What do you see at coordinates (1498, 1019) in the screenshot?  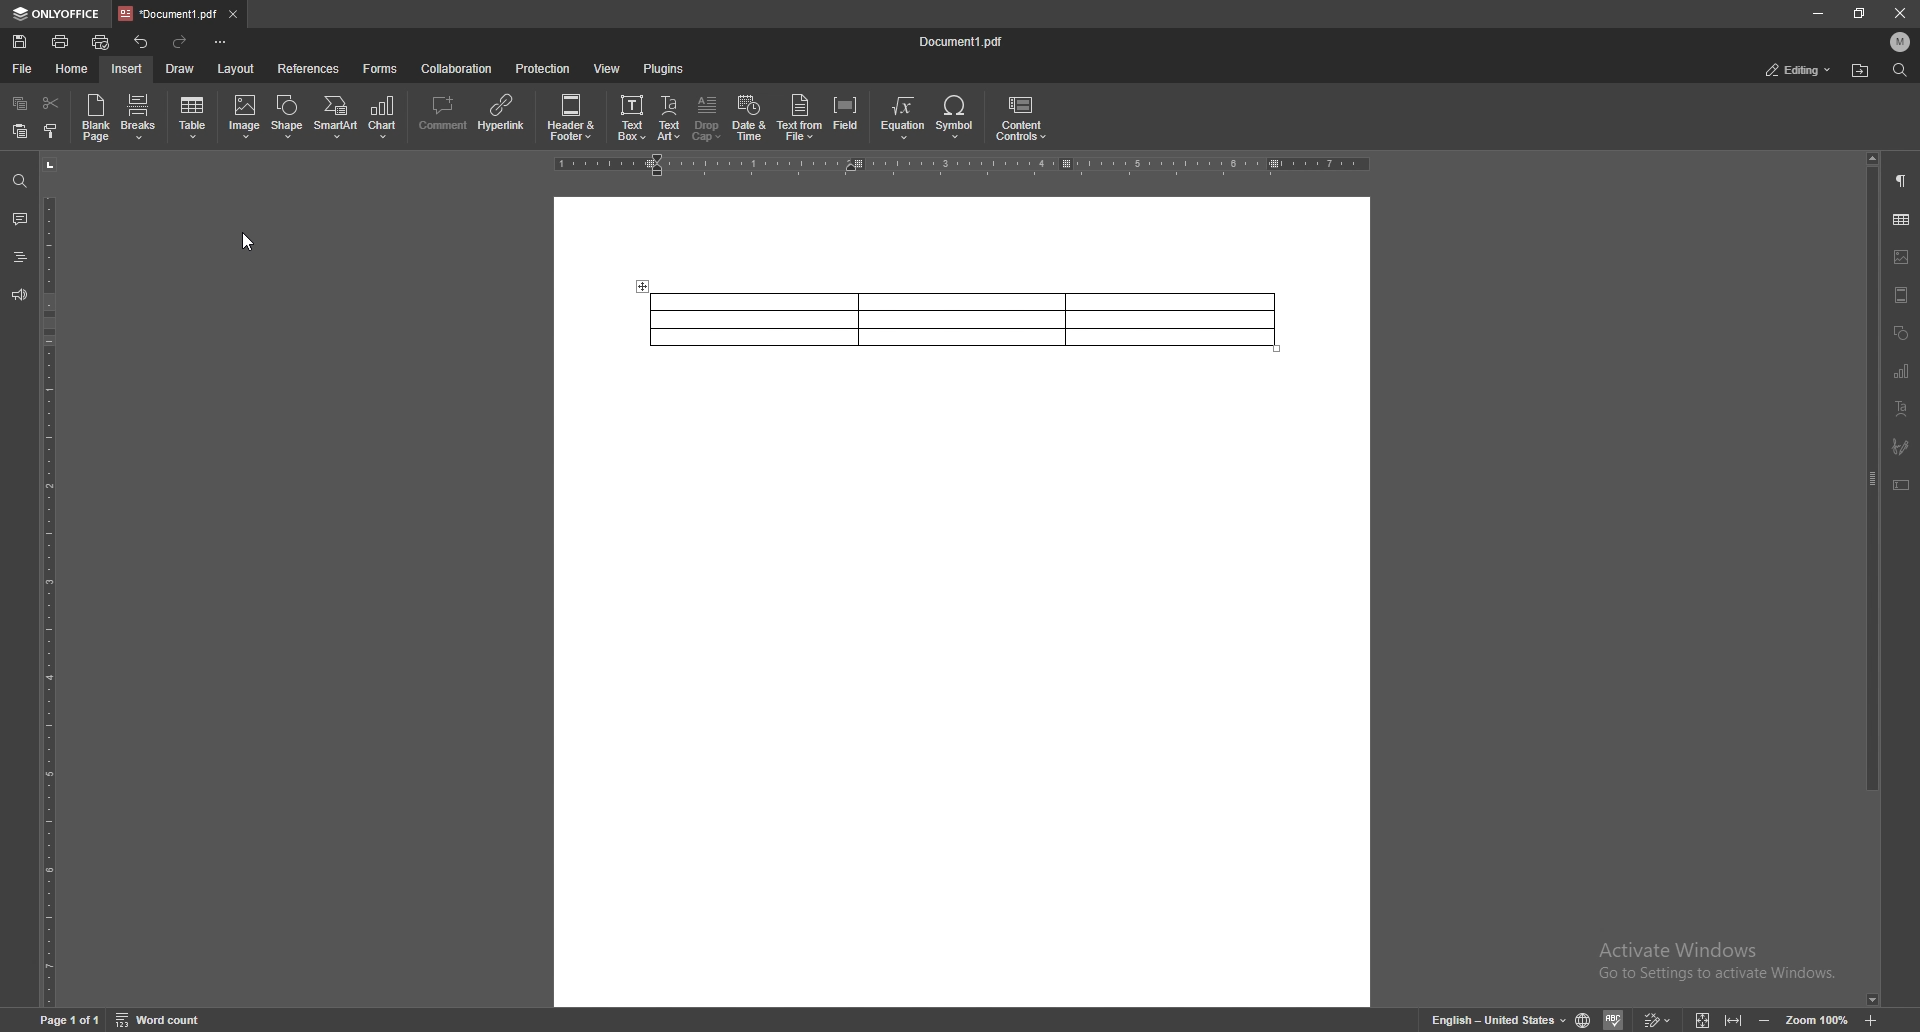 I see `change text language` at bounding box center [1498, 1019].